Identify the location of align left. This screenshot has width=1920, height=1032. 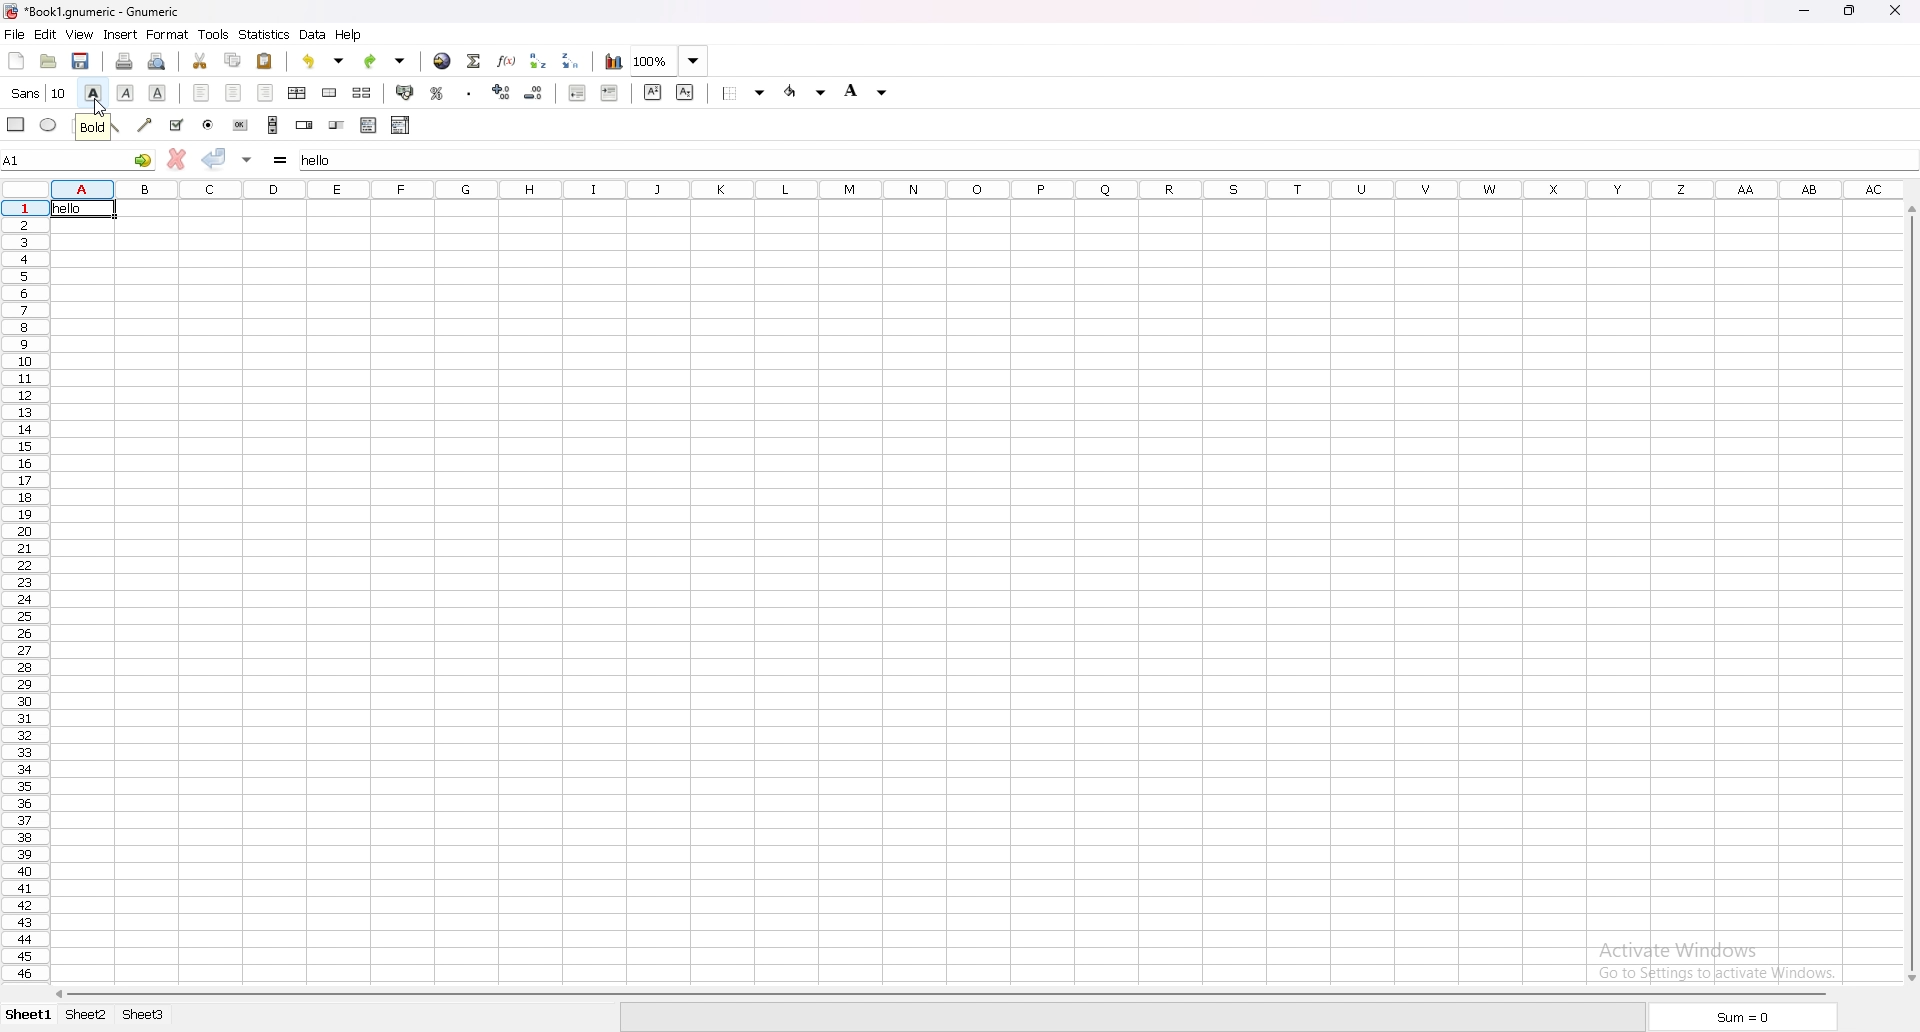
(200, 93).